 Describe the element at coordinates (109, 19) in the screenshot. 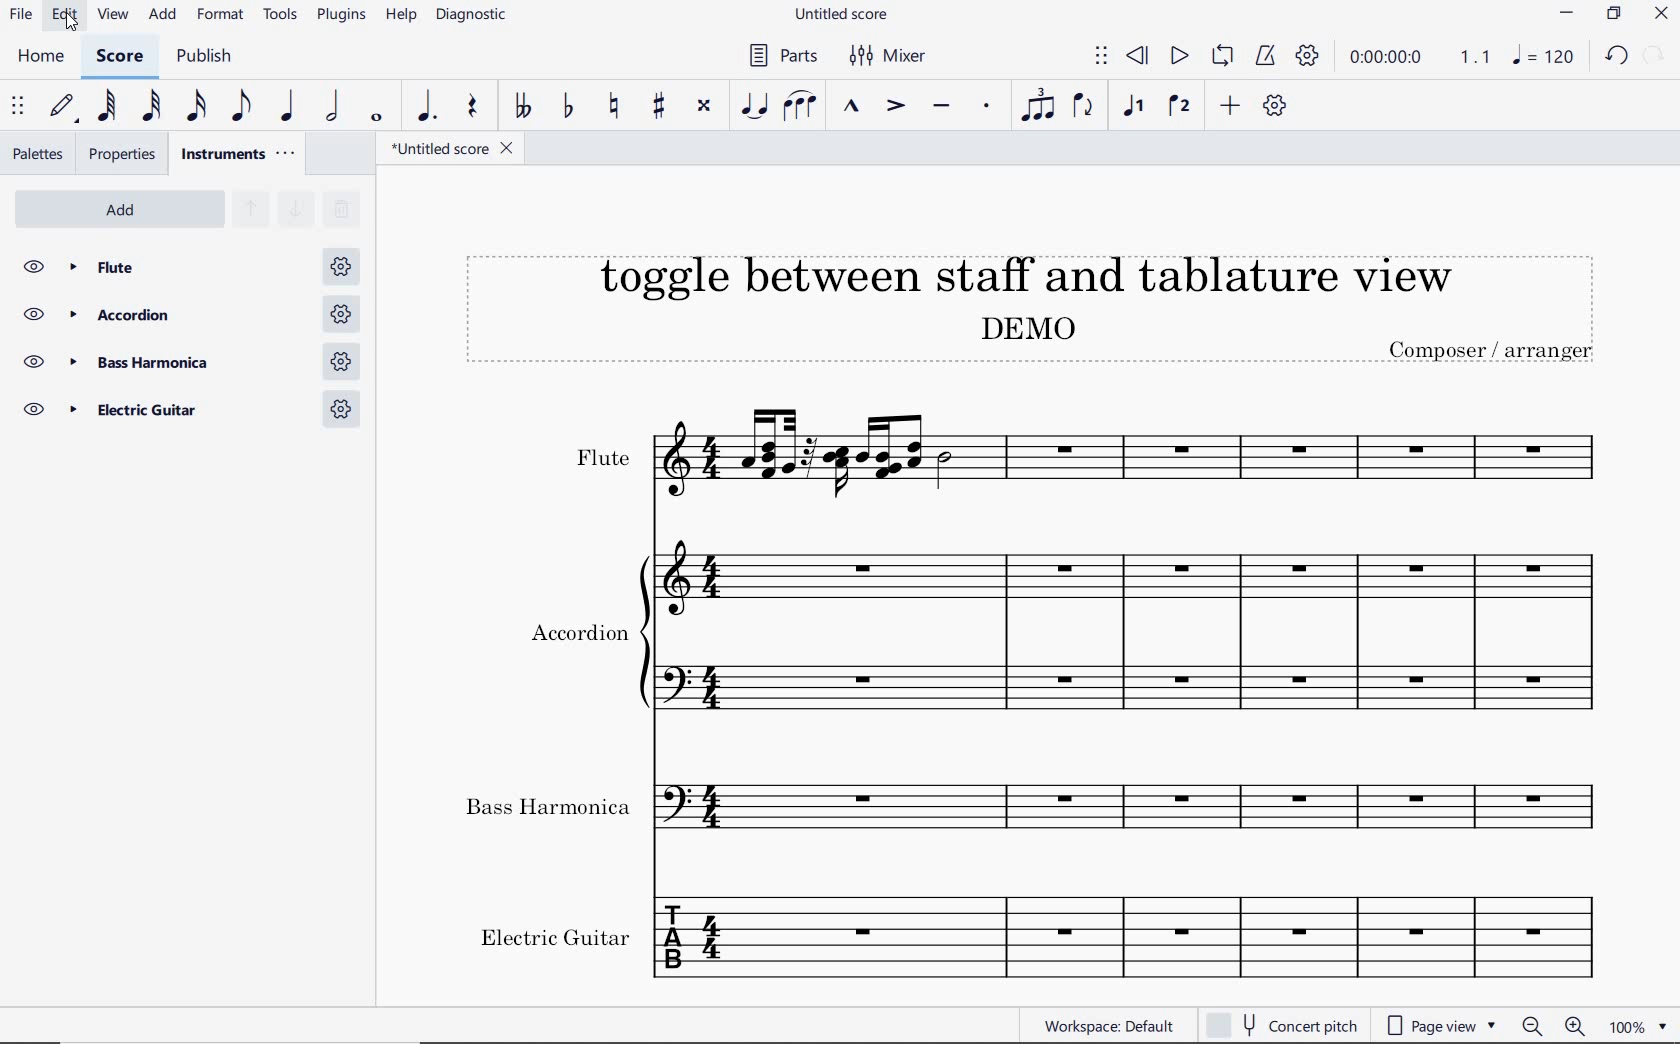

I see `view` at that location.